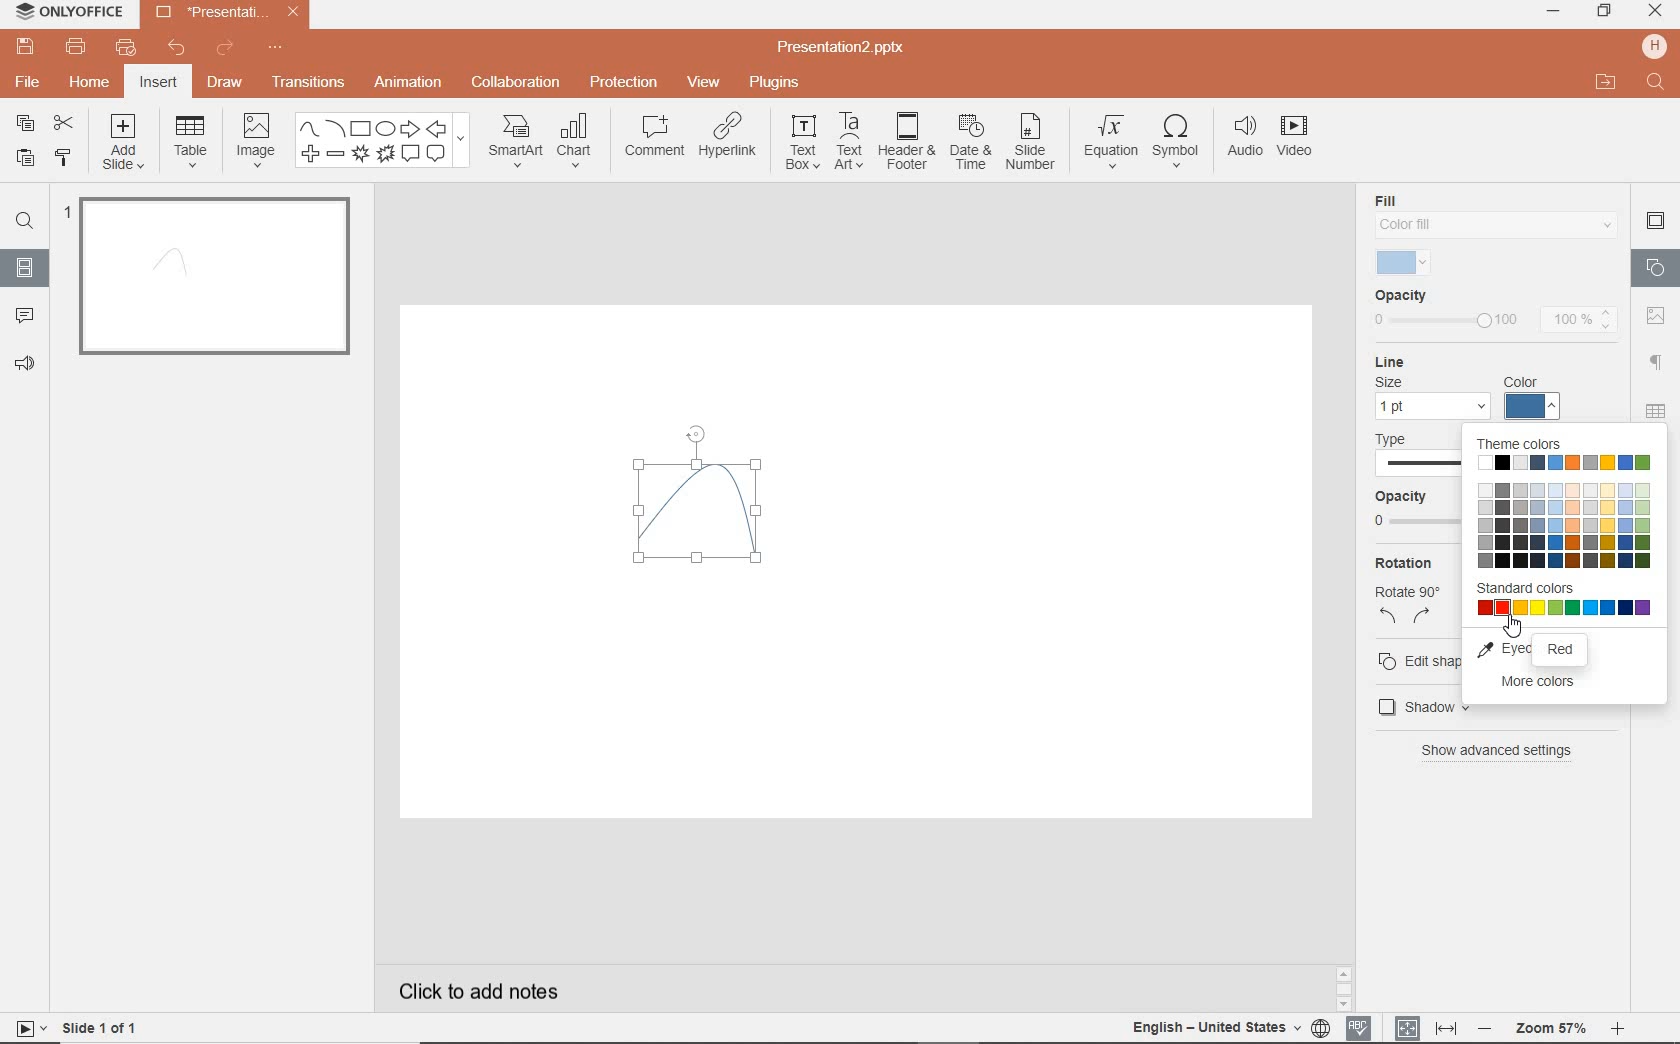 Image resolution: width=1680 pixels, height=1044 pixels. I want to click on rotate left, so click(1381, 615).